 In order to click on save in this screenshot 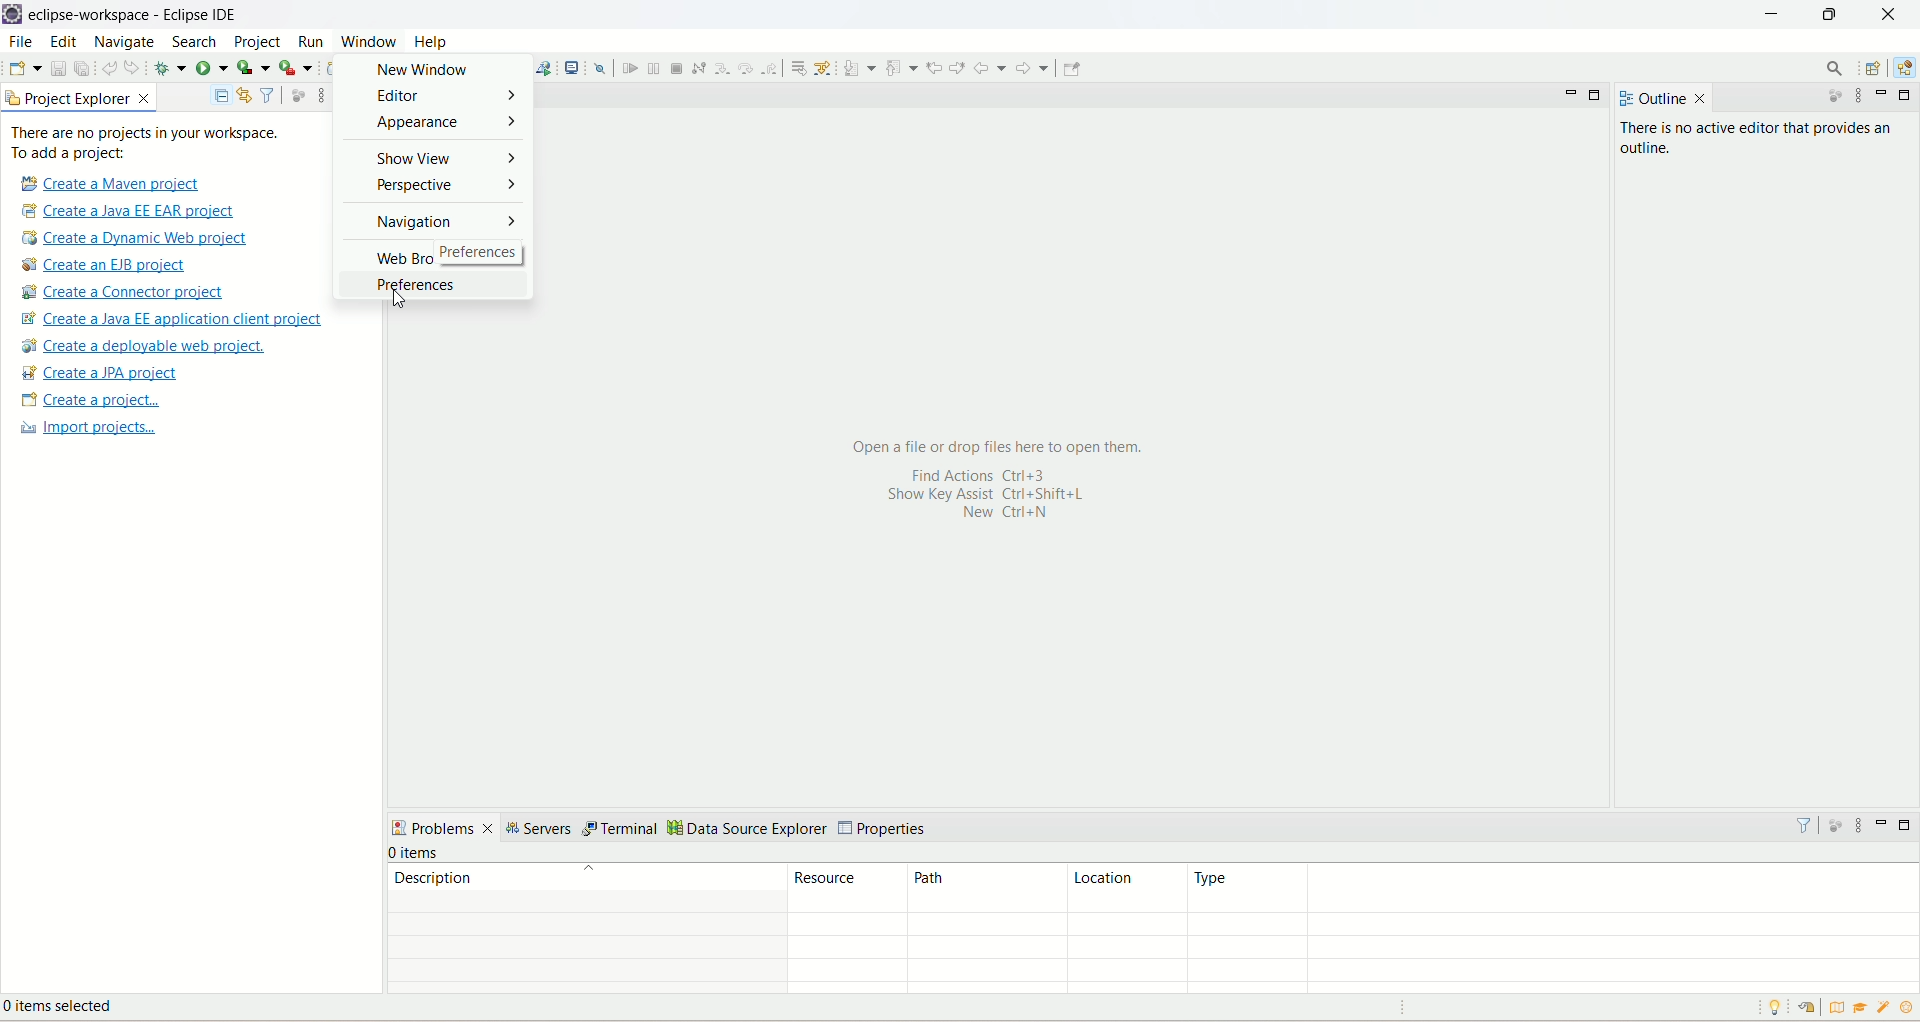, I will do `click(59, 67)`.